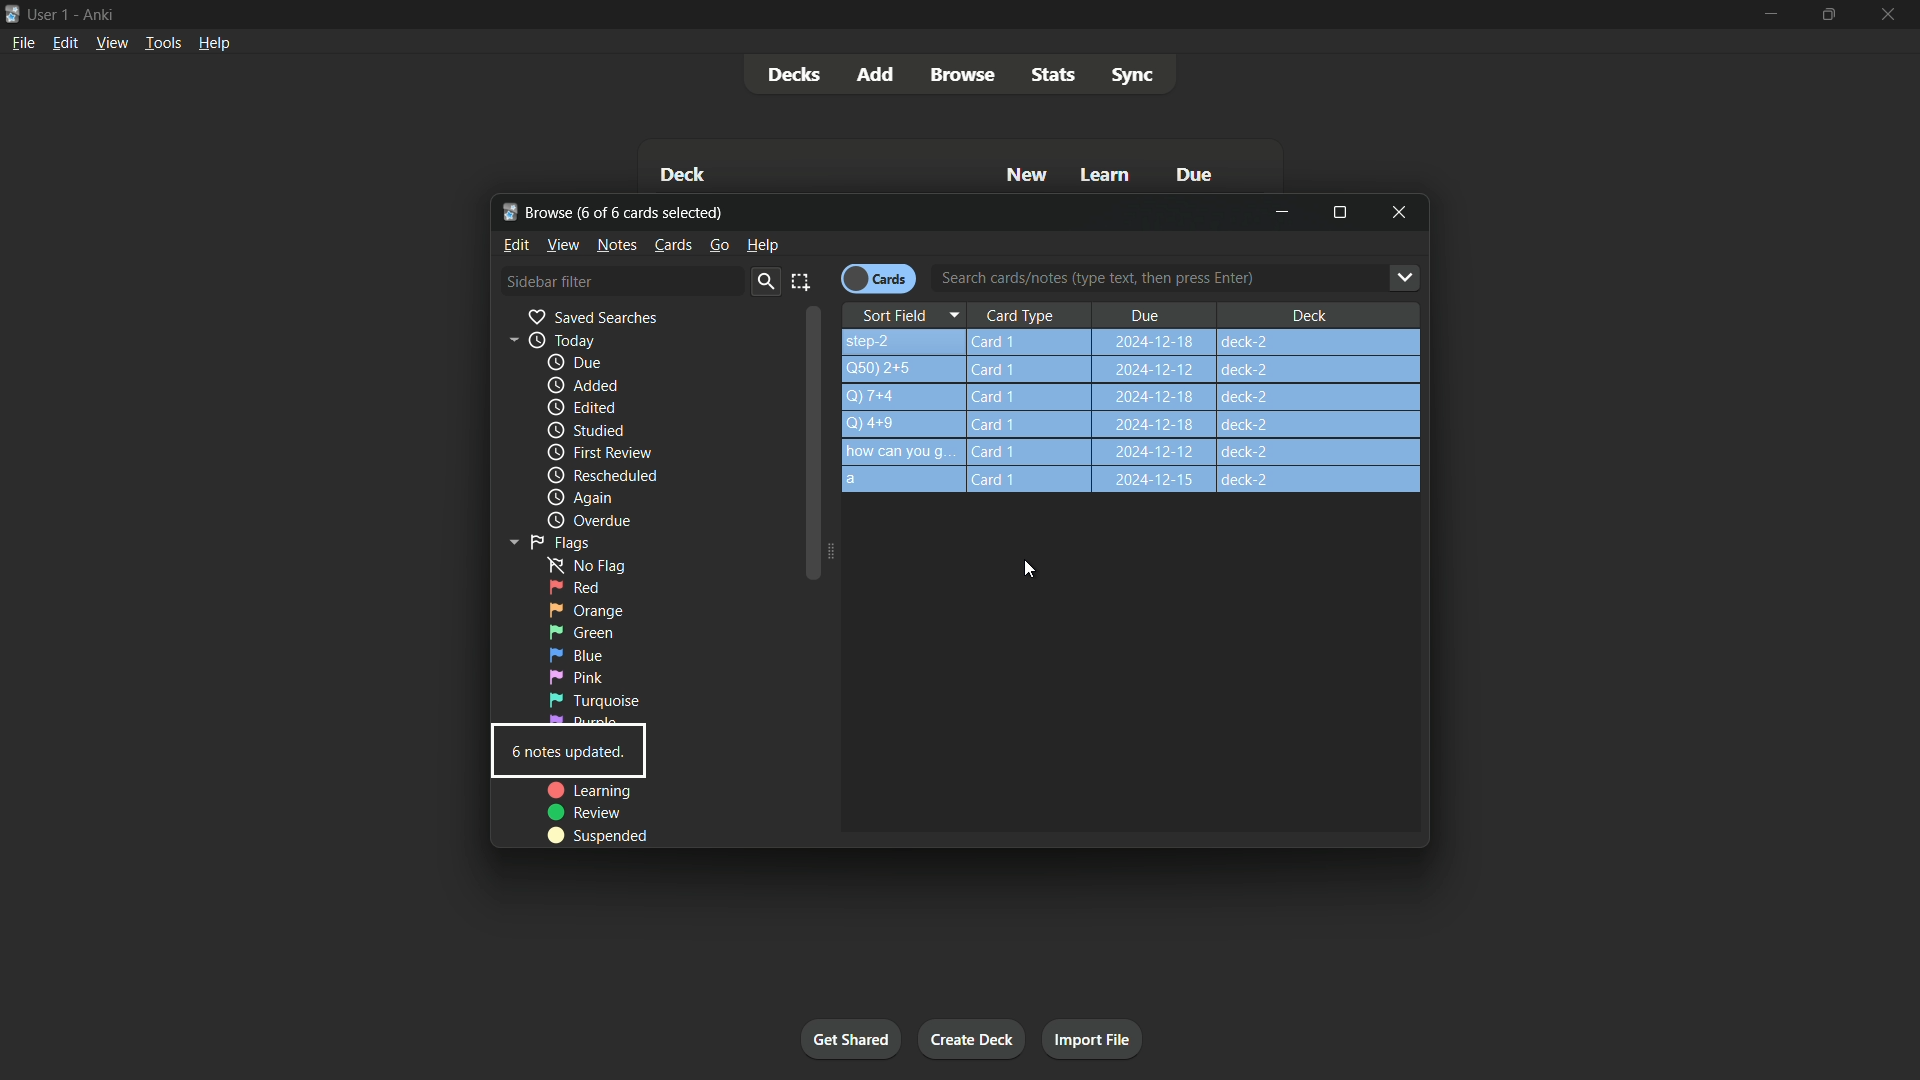  What do you see at coordinates (592, 700) in the screenshot?
I see `Turquoise` at bounding box center [592, 700].